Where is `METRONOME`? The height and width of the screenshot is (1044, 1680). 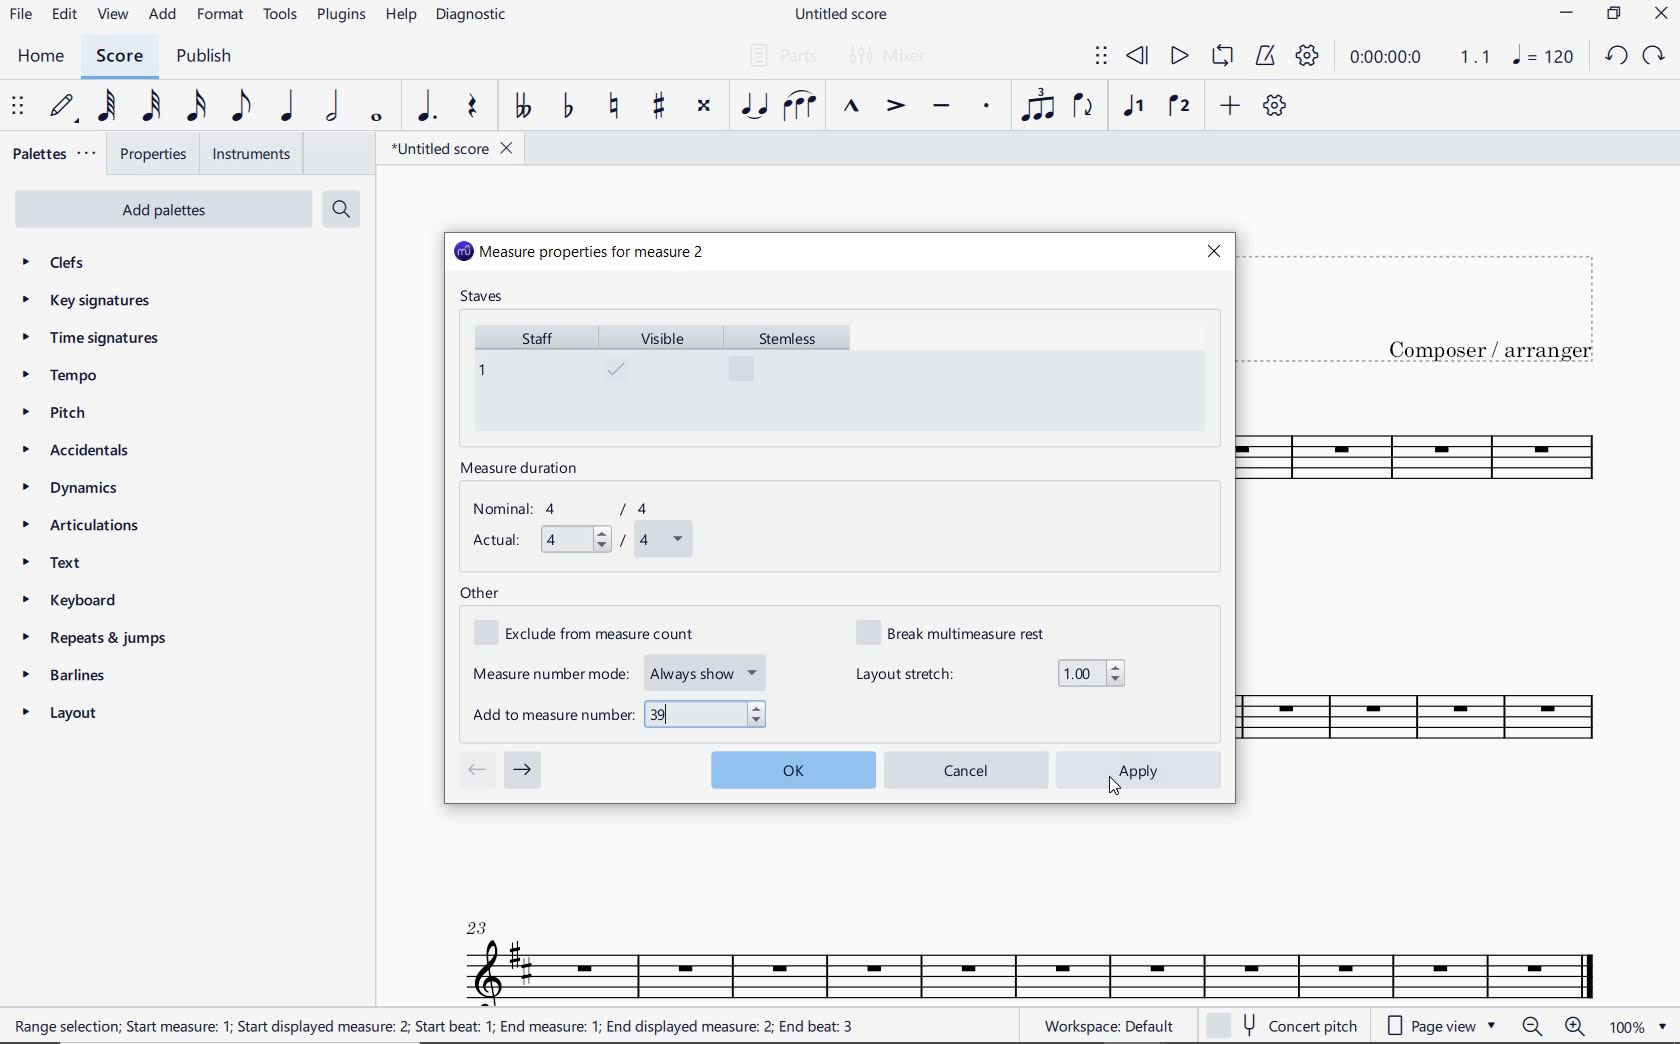
METRONOME is located at coordinates (1265, 56).